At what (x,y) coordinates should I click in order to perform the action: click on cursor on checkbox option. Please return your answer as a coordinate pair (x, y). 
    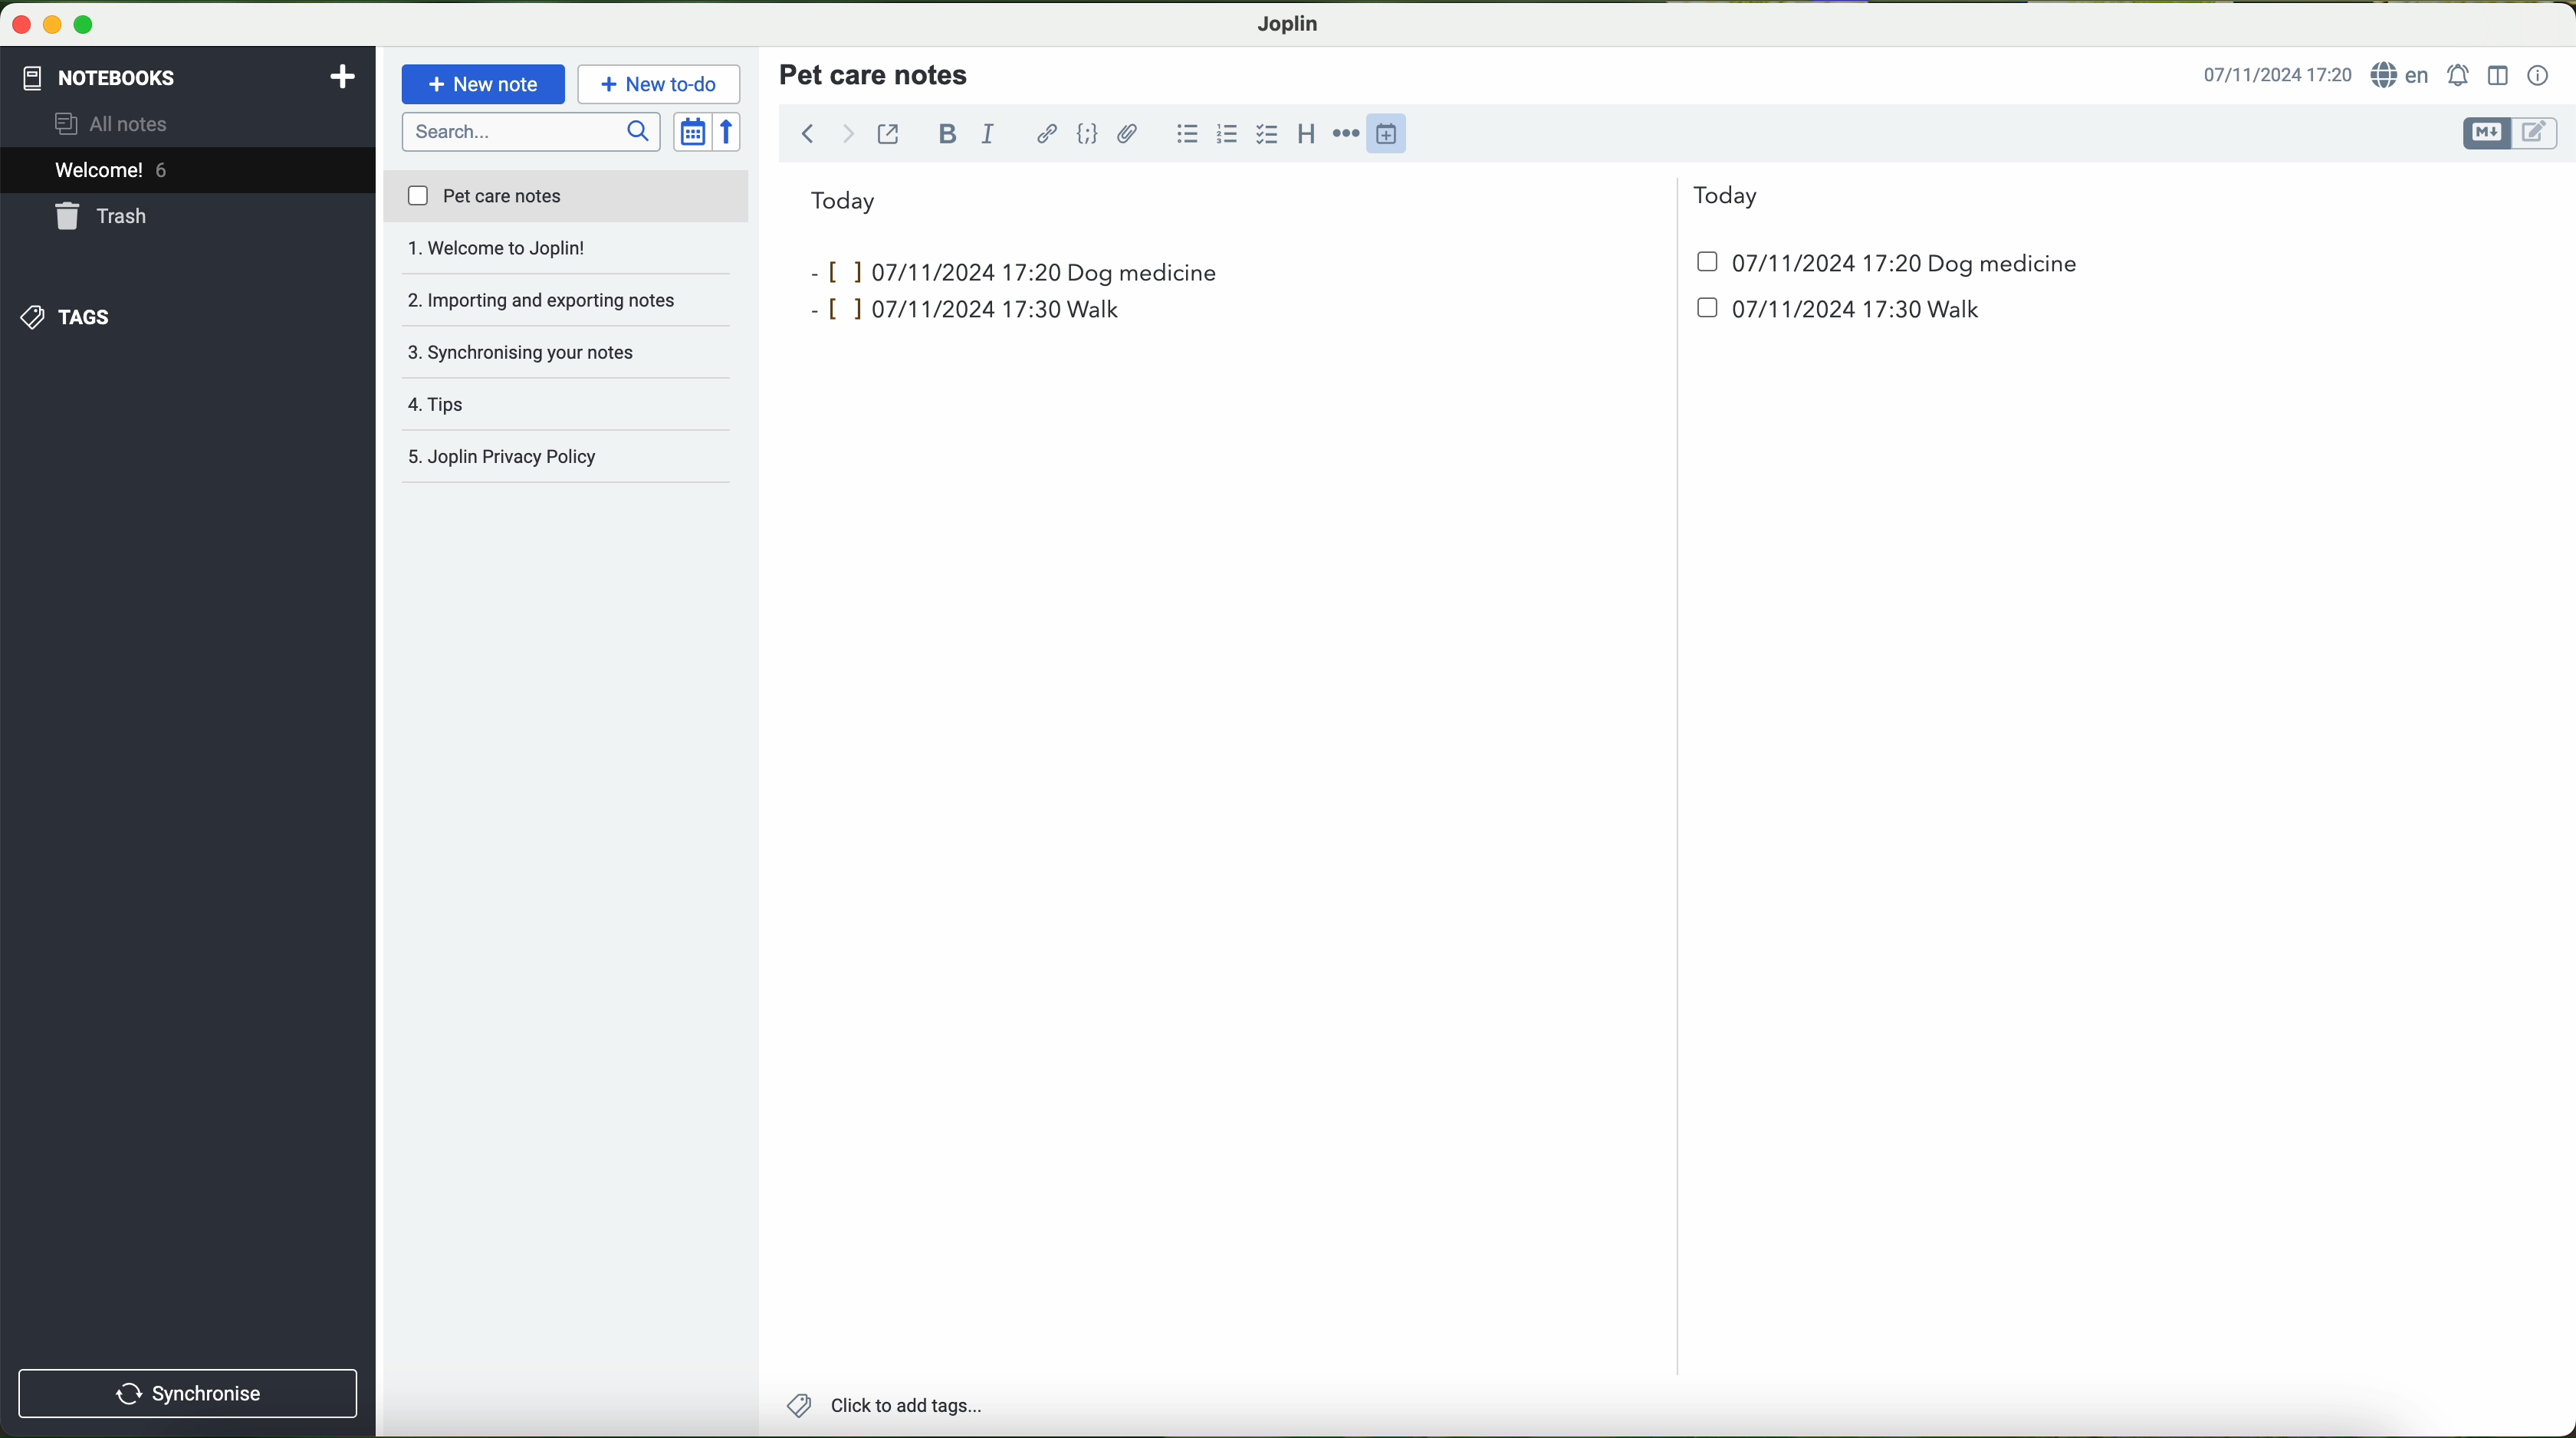
    Looking at the image, I should click on (1270, 135).